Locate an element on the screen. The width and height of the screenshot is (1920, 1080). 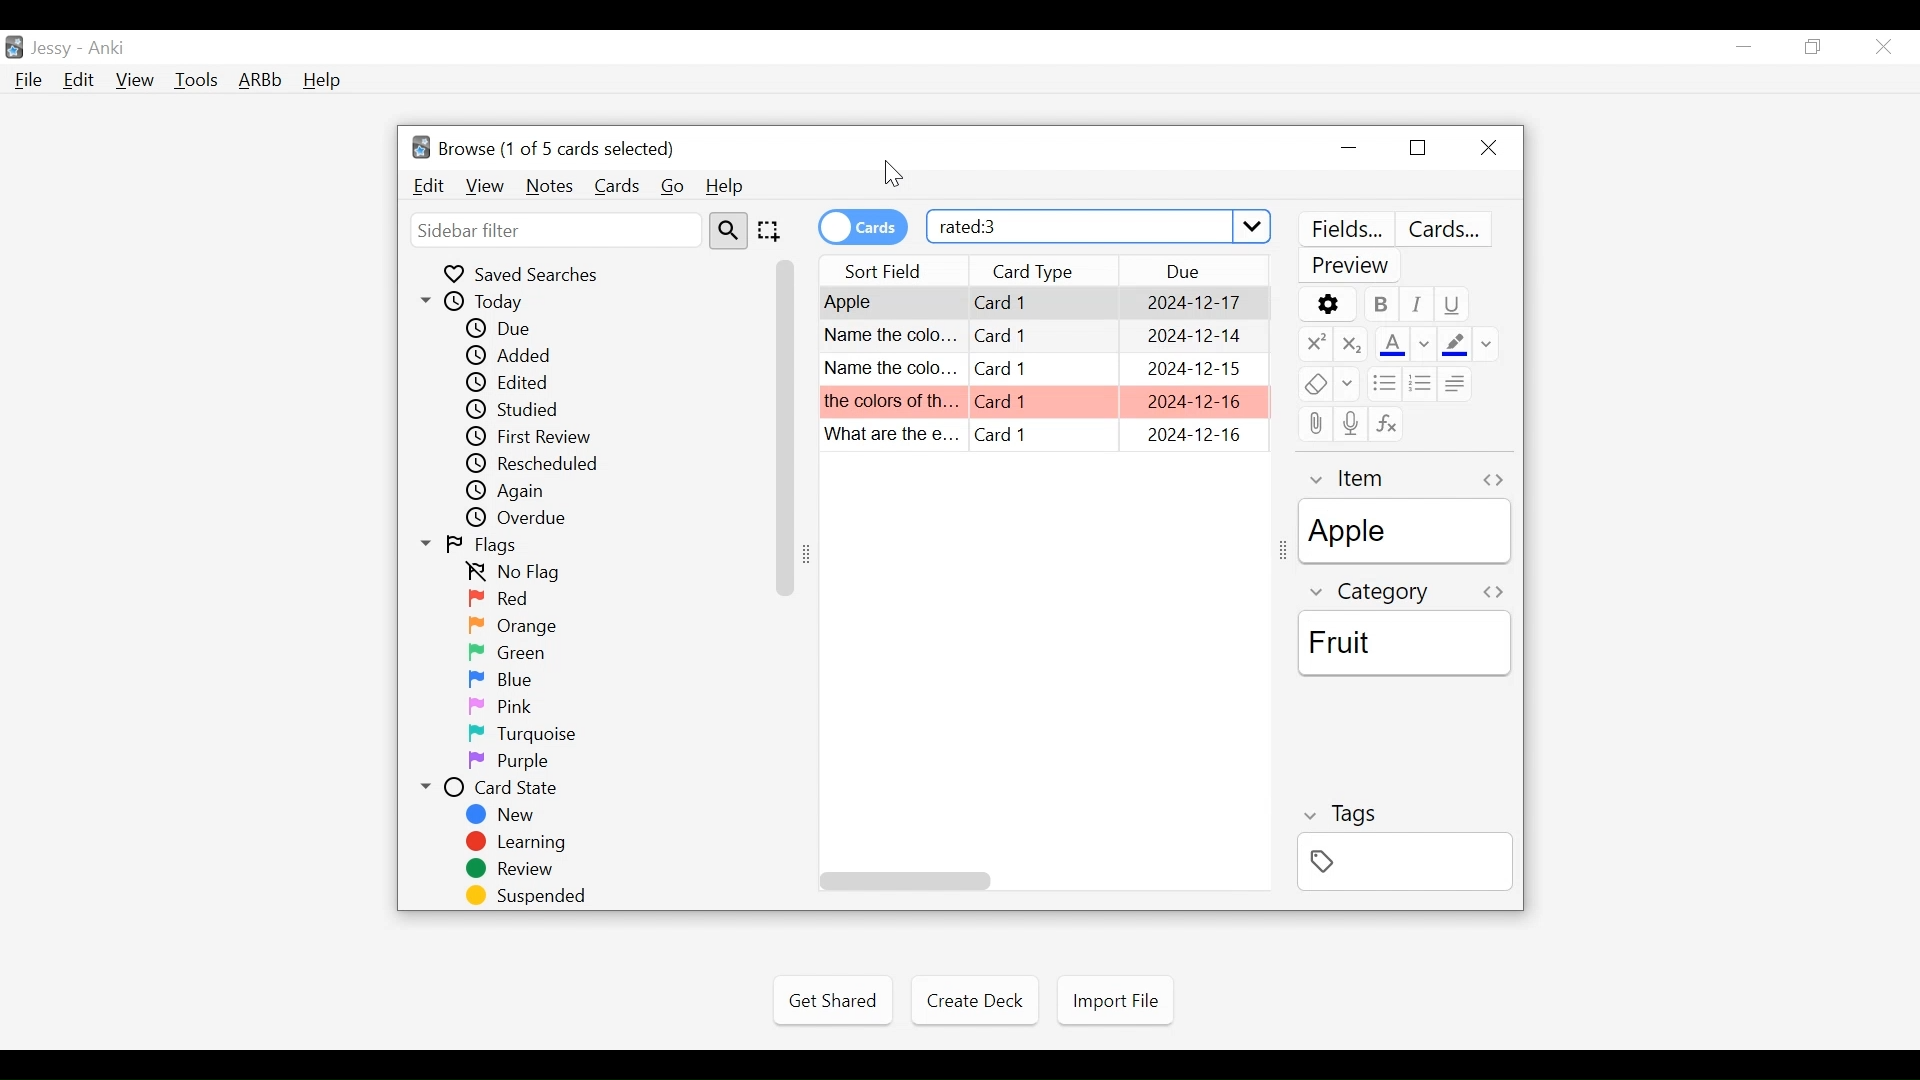
Item is located at coordinates (1359, 480).